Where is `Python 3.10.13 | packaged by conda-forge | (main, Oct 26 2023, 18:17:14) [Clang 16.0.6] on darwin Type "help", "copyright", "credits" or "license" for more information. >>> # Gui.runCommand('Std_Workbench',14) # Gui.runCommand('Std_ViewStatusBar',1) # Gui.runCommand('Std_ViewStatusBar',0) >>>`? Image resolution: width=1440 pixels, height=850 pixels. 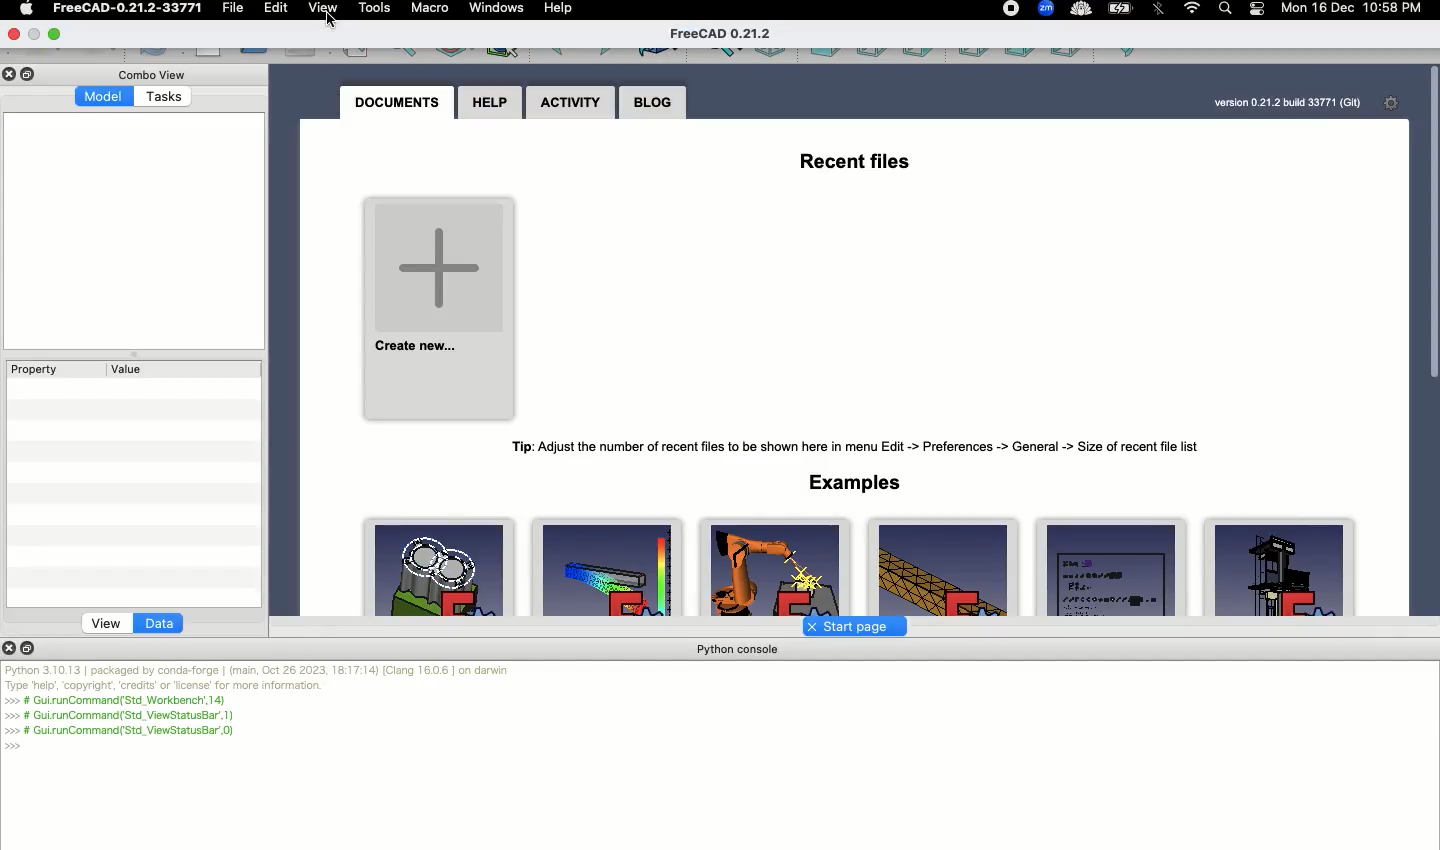 Python 3.10.13 | packaged by conda-forge | (main, Oct 26 2023, 18:17:14) [Clang 16.0.6] on darwin Type "help", "copyright", "credits" or "license" for more information. >>> # Gui.runCommand('Std_Workbench',14) # Gui.runCommand('Std_ViewStatusBar',1) # Gui.runCommand('Std_ViewStatusBar',0) >>> is located at coordinates (260, 708).